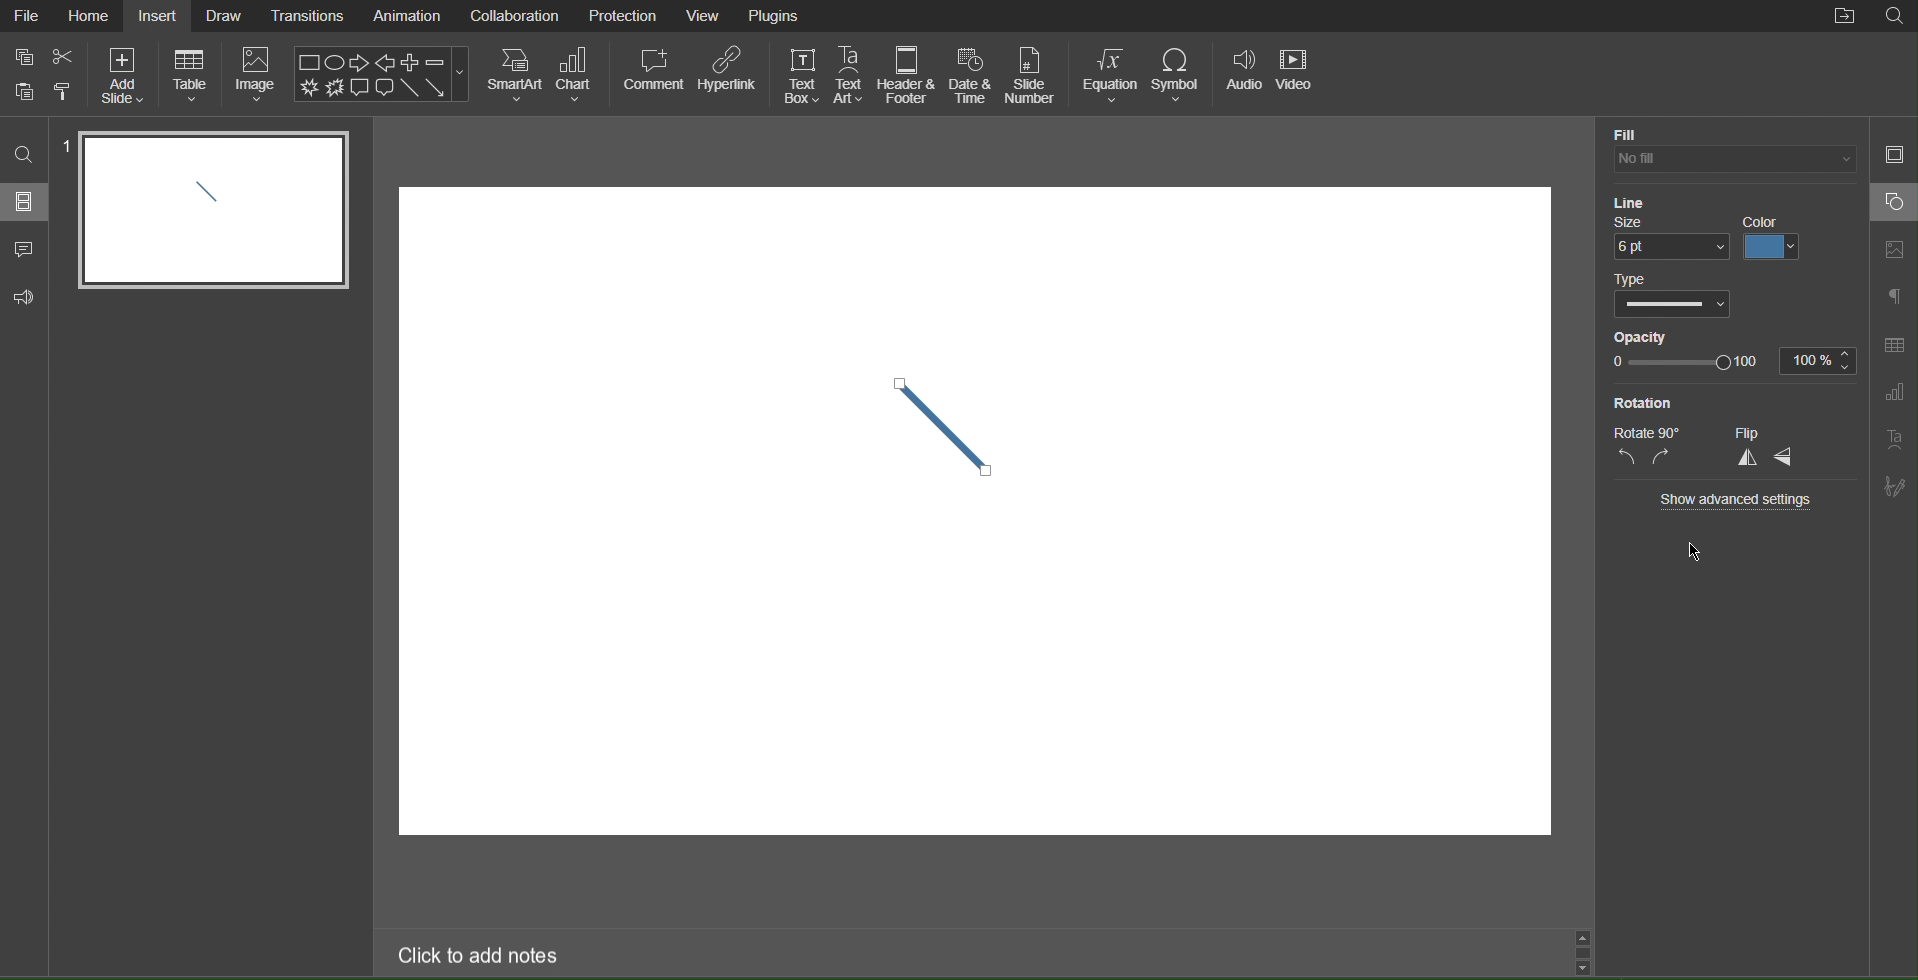  What do you see at coordinates (24, 298) in the screenshot?
I see `Feedback and Support` at bounding box center [24, 298].